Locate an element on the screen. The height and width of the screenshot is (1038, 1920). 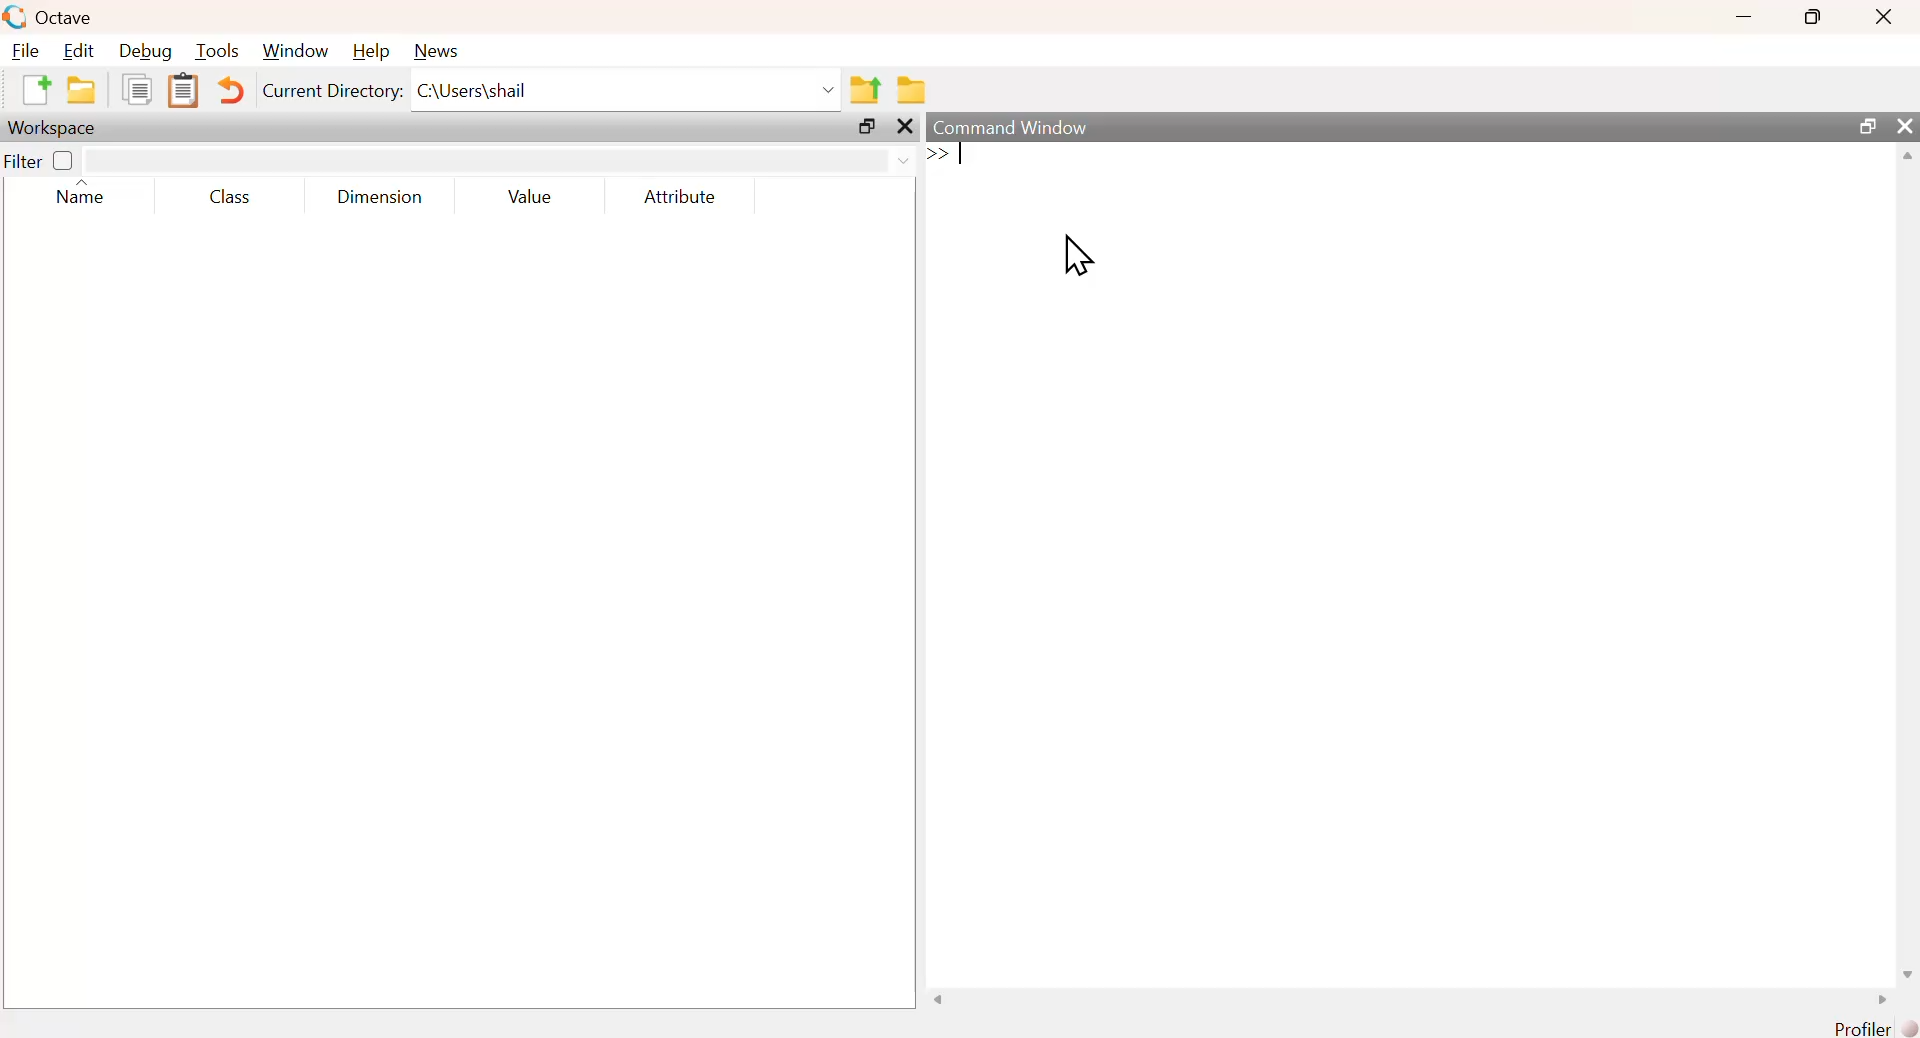
tools is located at coordinates (219, 51).